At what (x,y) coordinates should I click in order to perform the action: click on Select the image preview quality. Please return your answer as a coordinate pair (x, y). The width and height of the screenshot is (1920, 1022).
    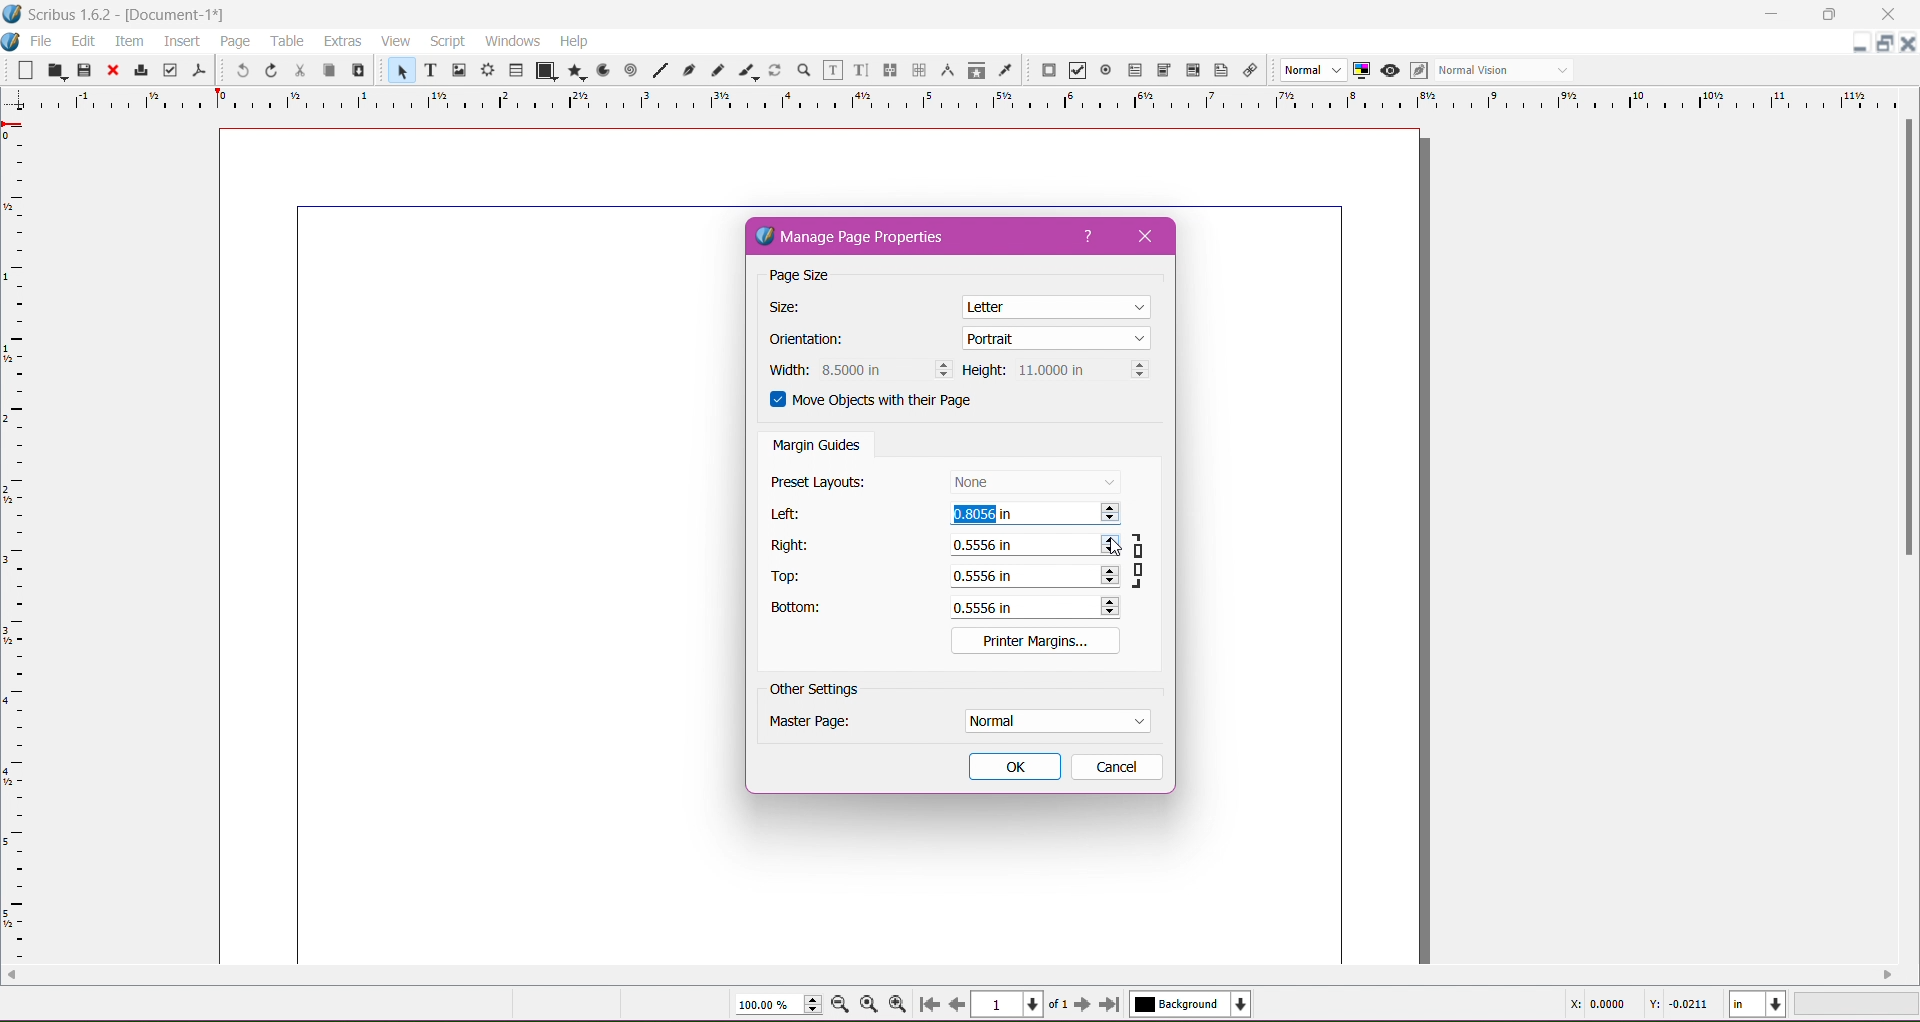
    Looking at the image, I should click on (1311, 70).